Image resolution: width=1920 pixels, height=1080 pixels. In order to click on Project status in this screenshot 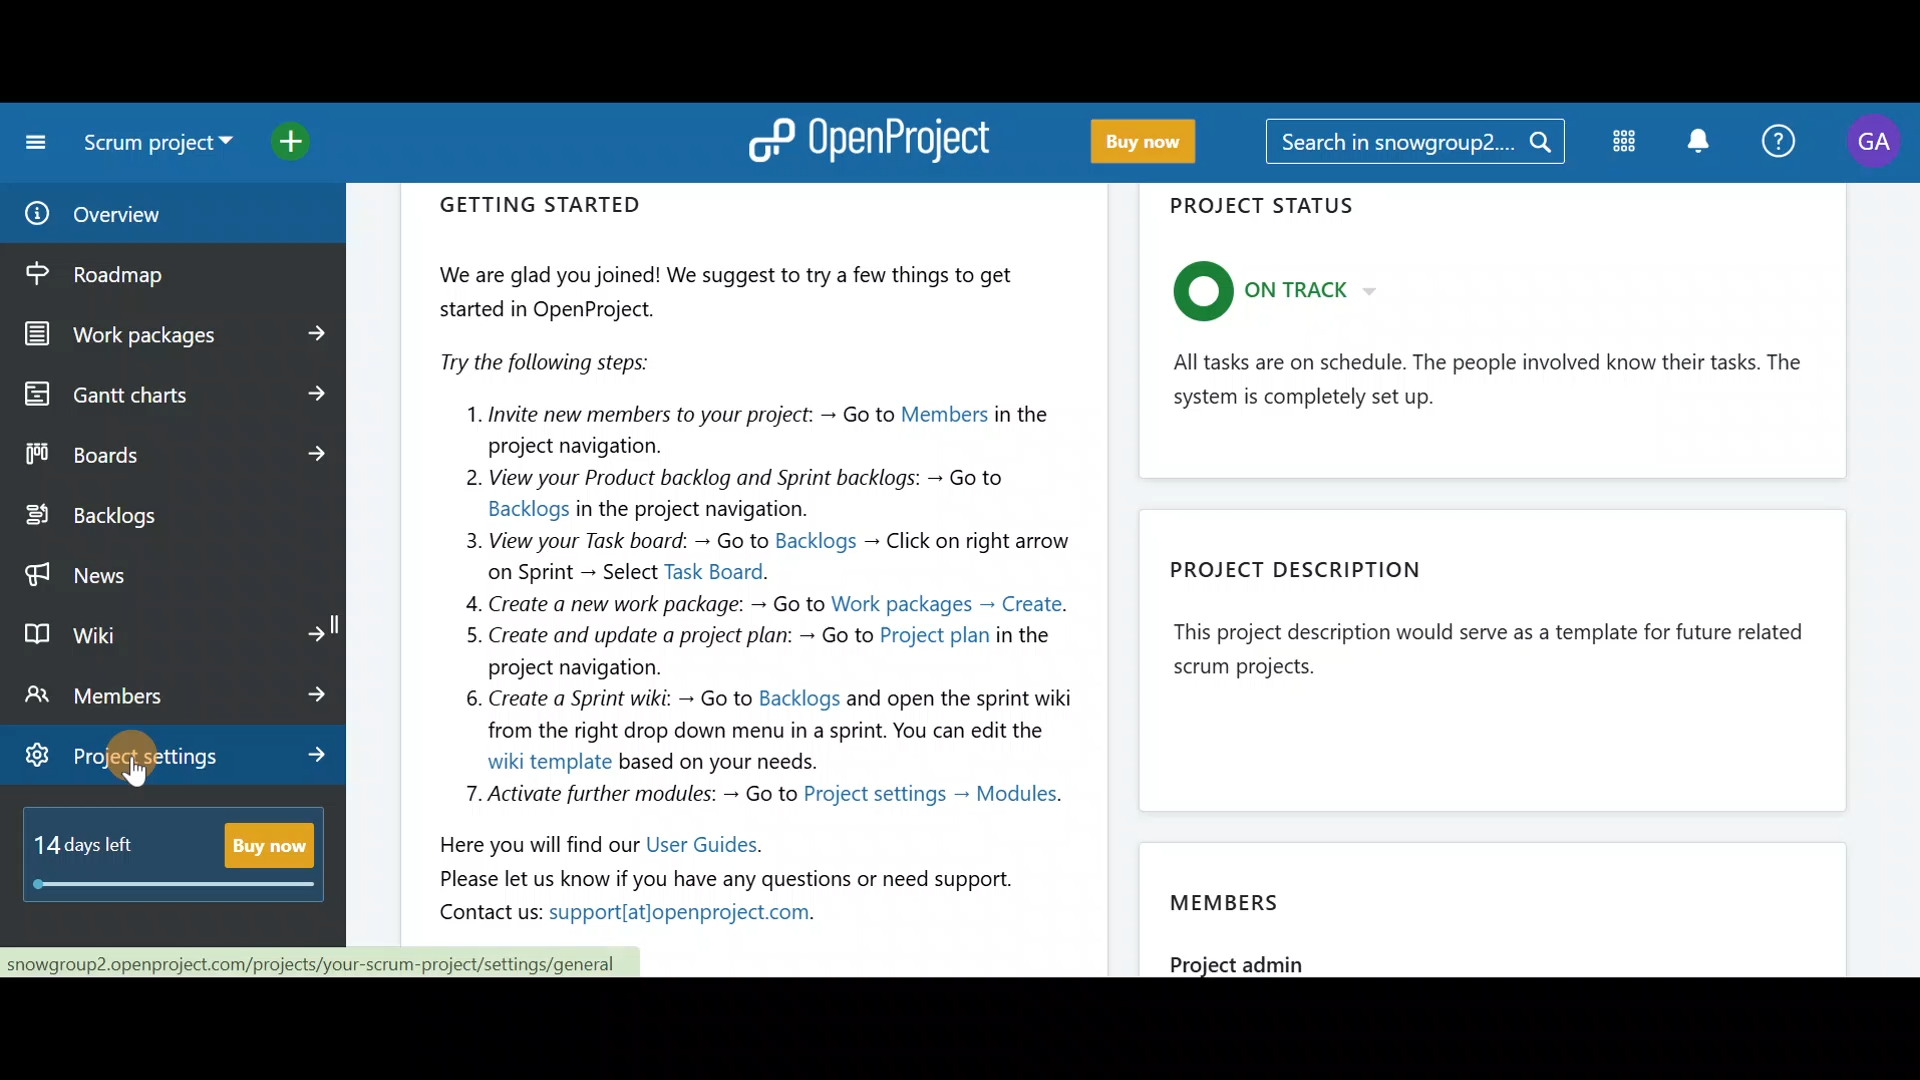, I will do `click(1495, 337)`.